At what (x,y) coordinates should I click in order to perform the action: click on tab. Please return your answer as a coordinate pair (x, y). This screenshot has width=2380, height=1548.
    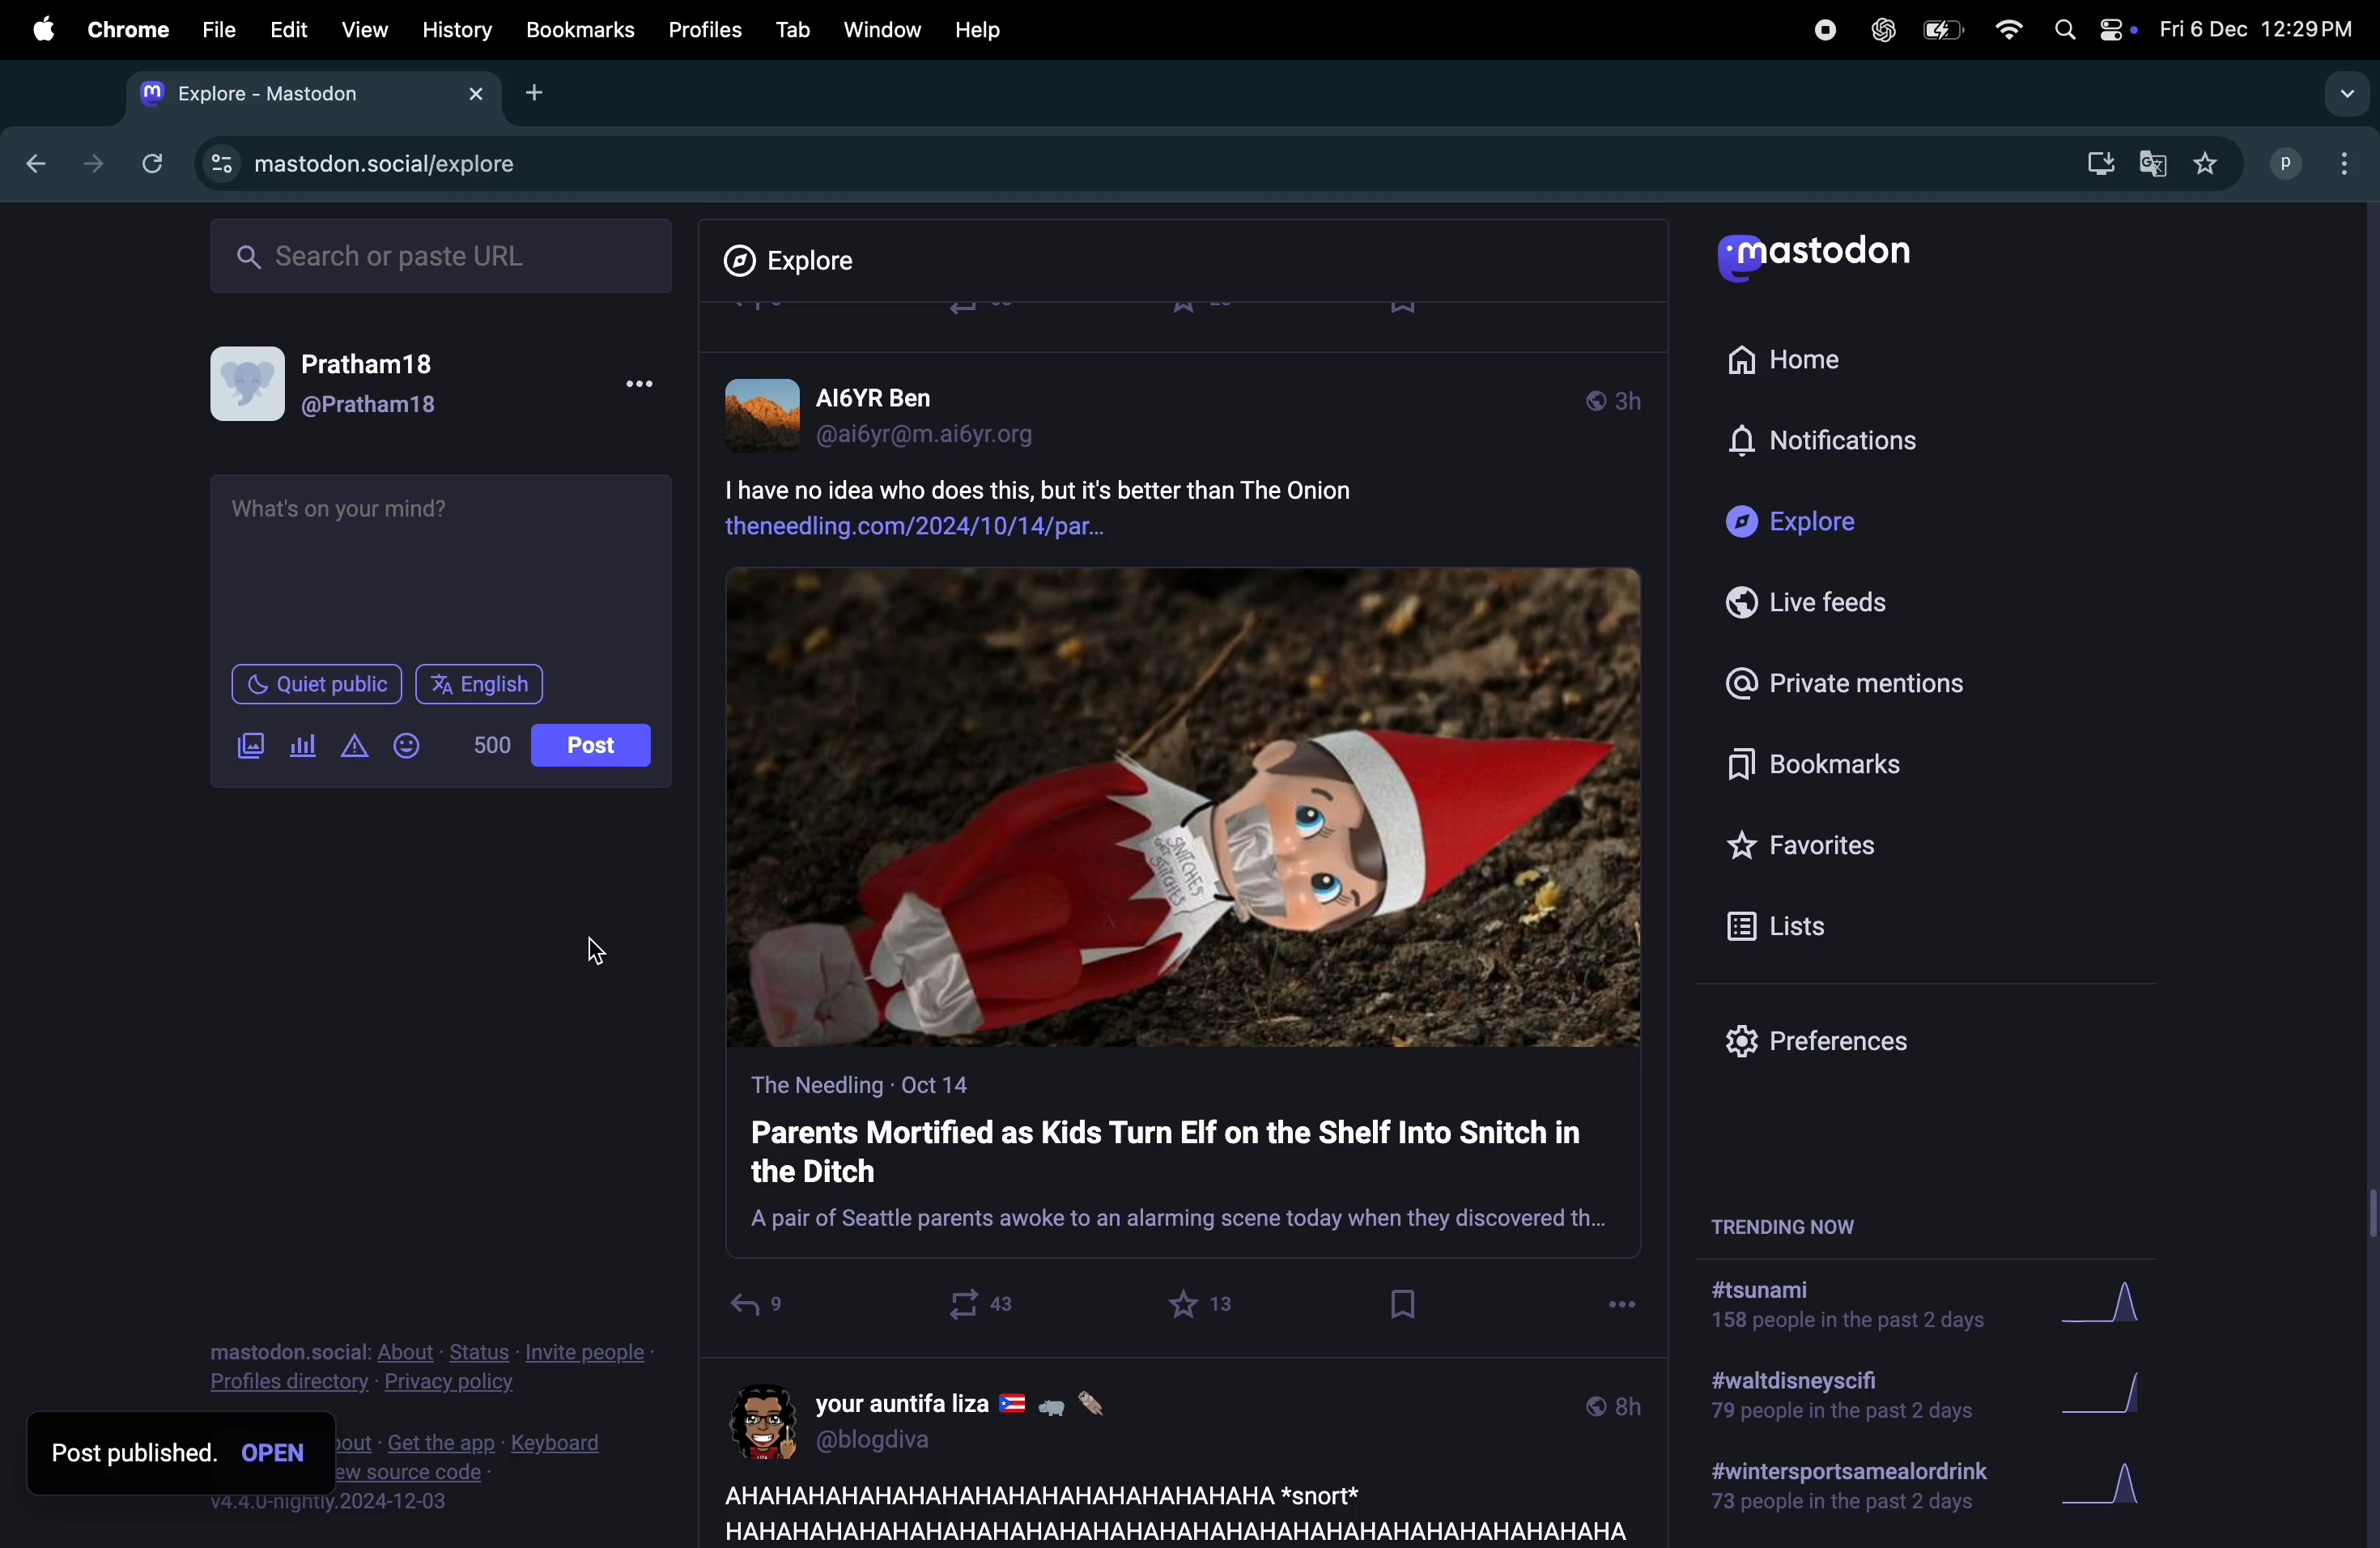
    Looking at the image, I should click on (792, 29).